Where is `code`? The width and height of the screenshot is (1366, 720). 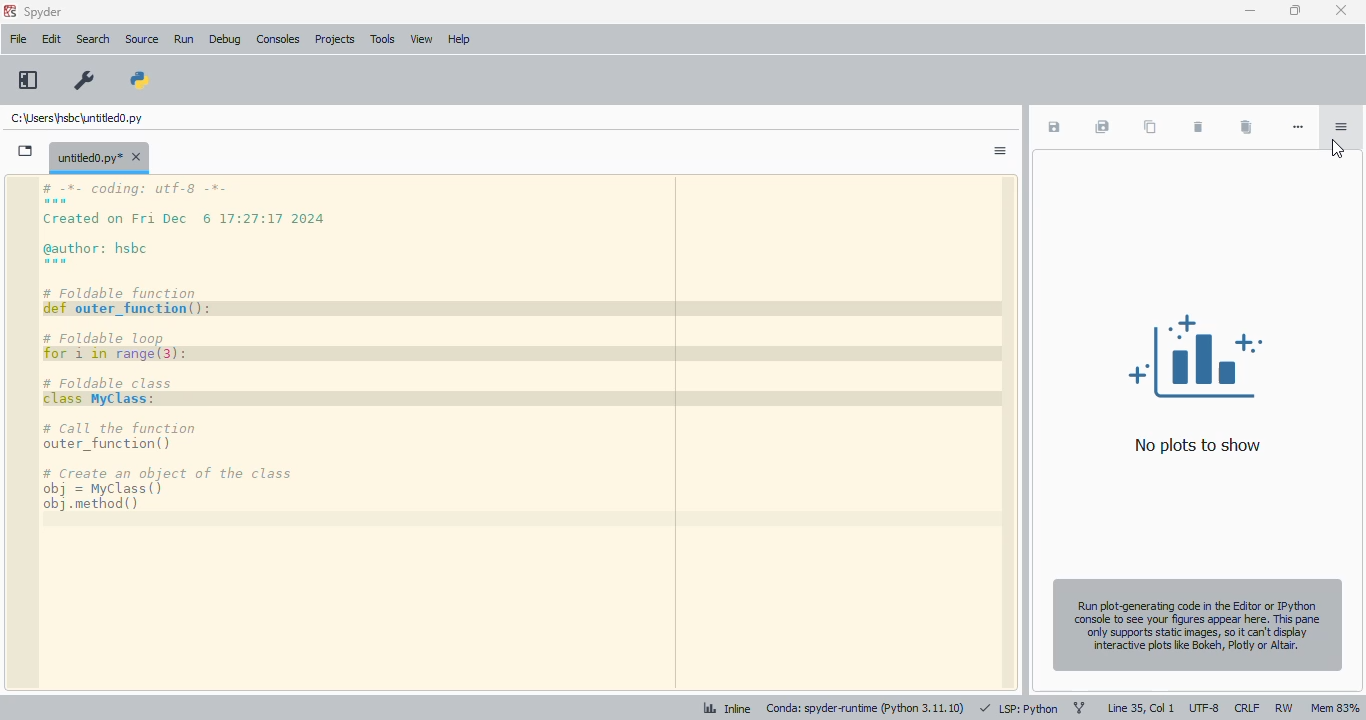 code is located at coordinates (206, 347).